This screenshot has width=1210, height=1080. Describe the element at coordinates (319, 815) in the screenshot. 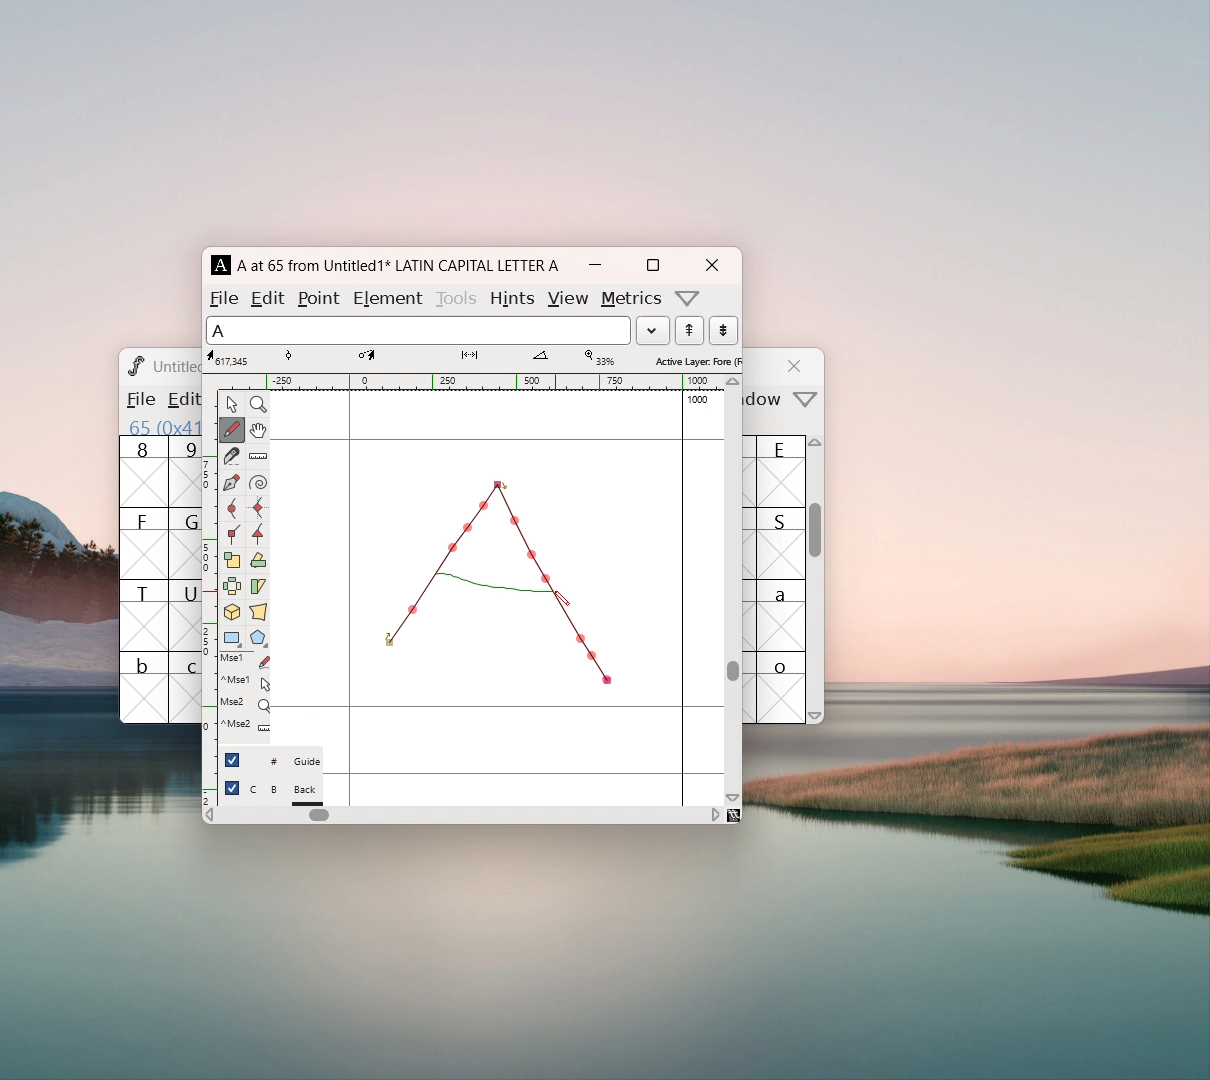

I see `horizontal scrollbar` at that location.